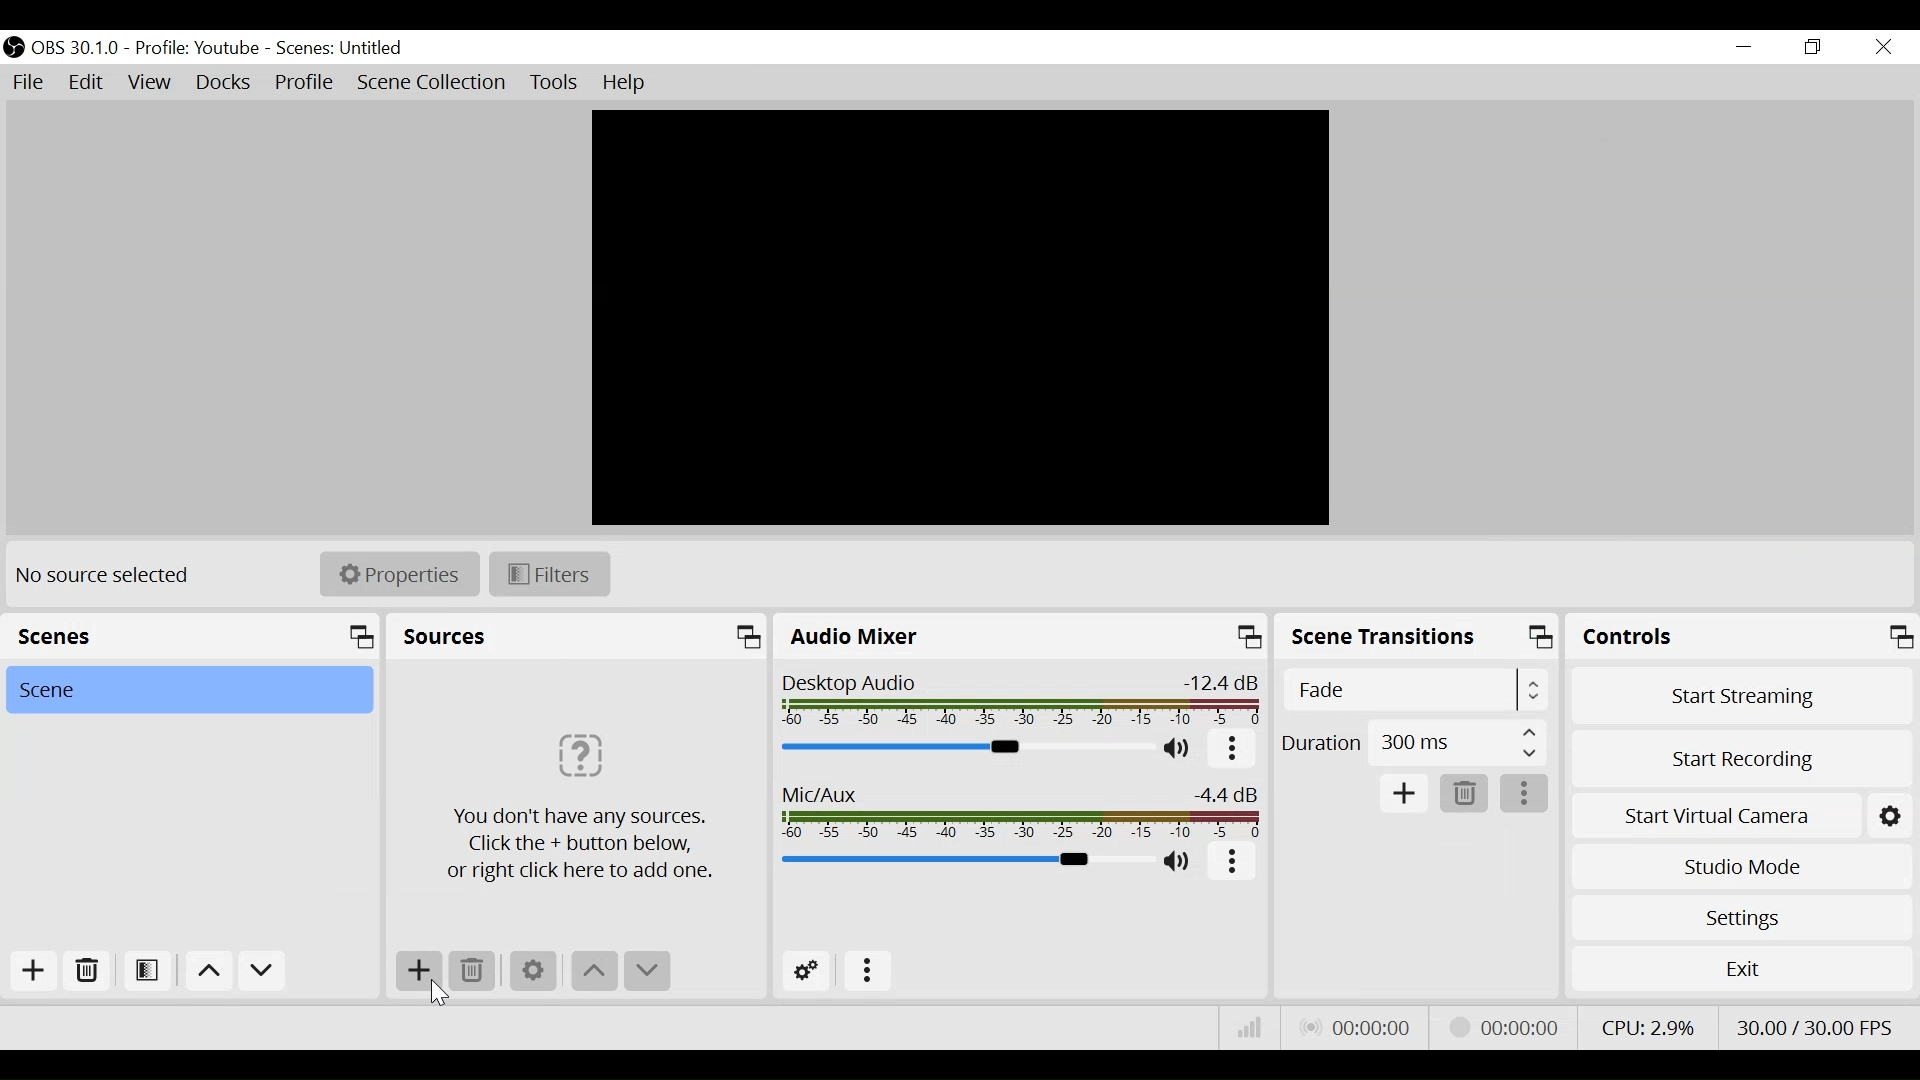 The width and height of the screenshot is (1920, 1080). Describe the element at coordinates (1358, 1025) in the screenshot. I see `Live Status` at that location.